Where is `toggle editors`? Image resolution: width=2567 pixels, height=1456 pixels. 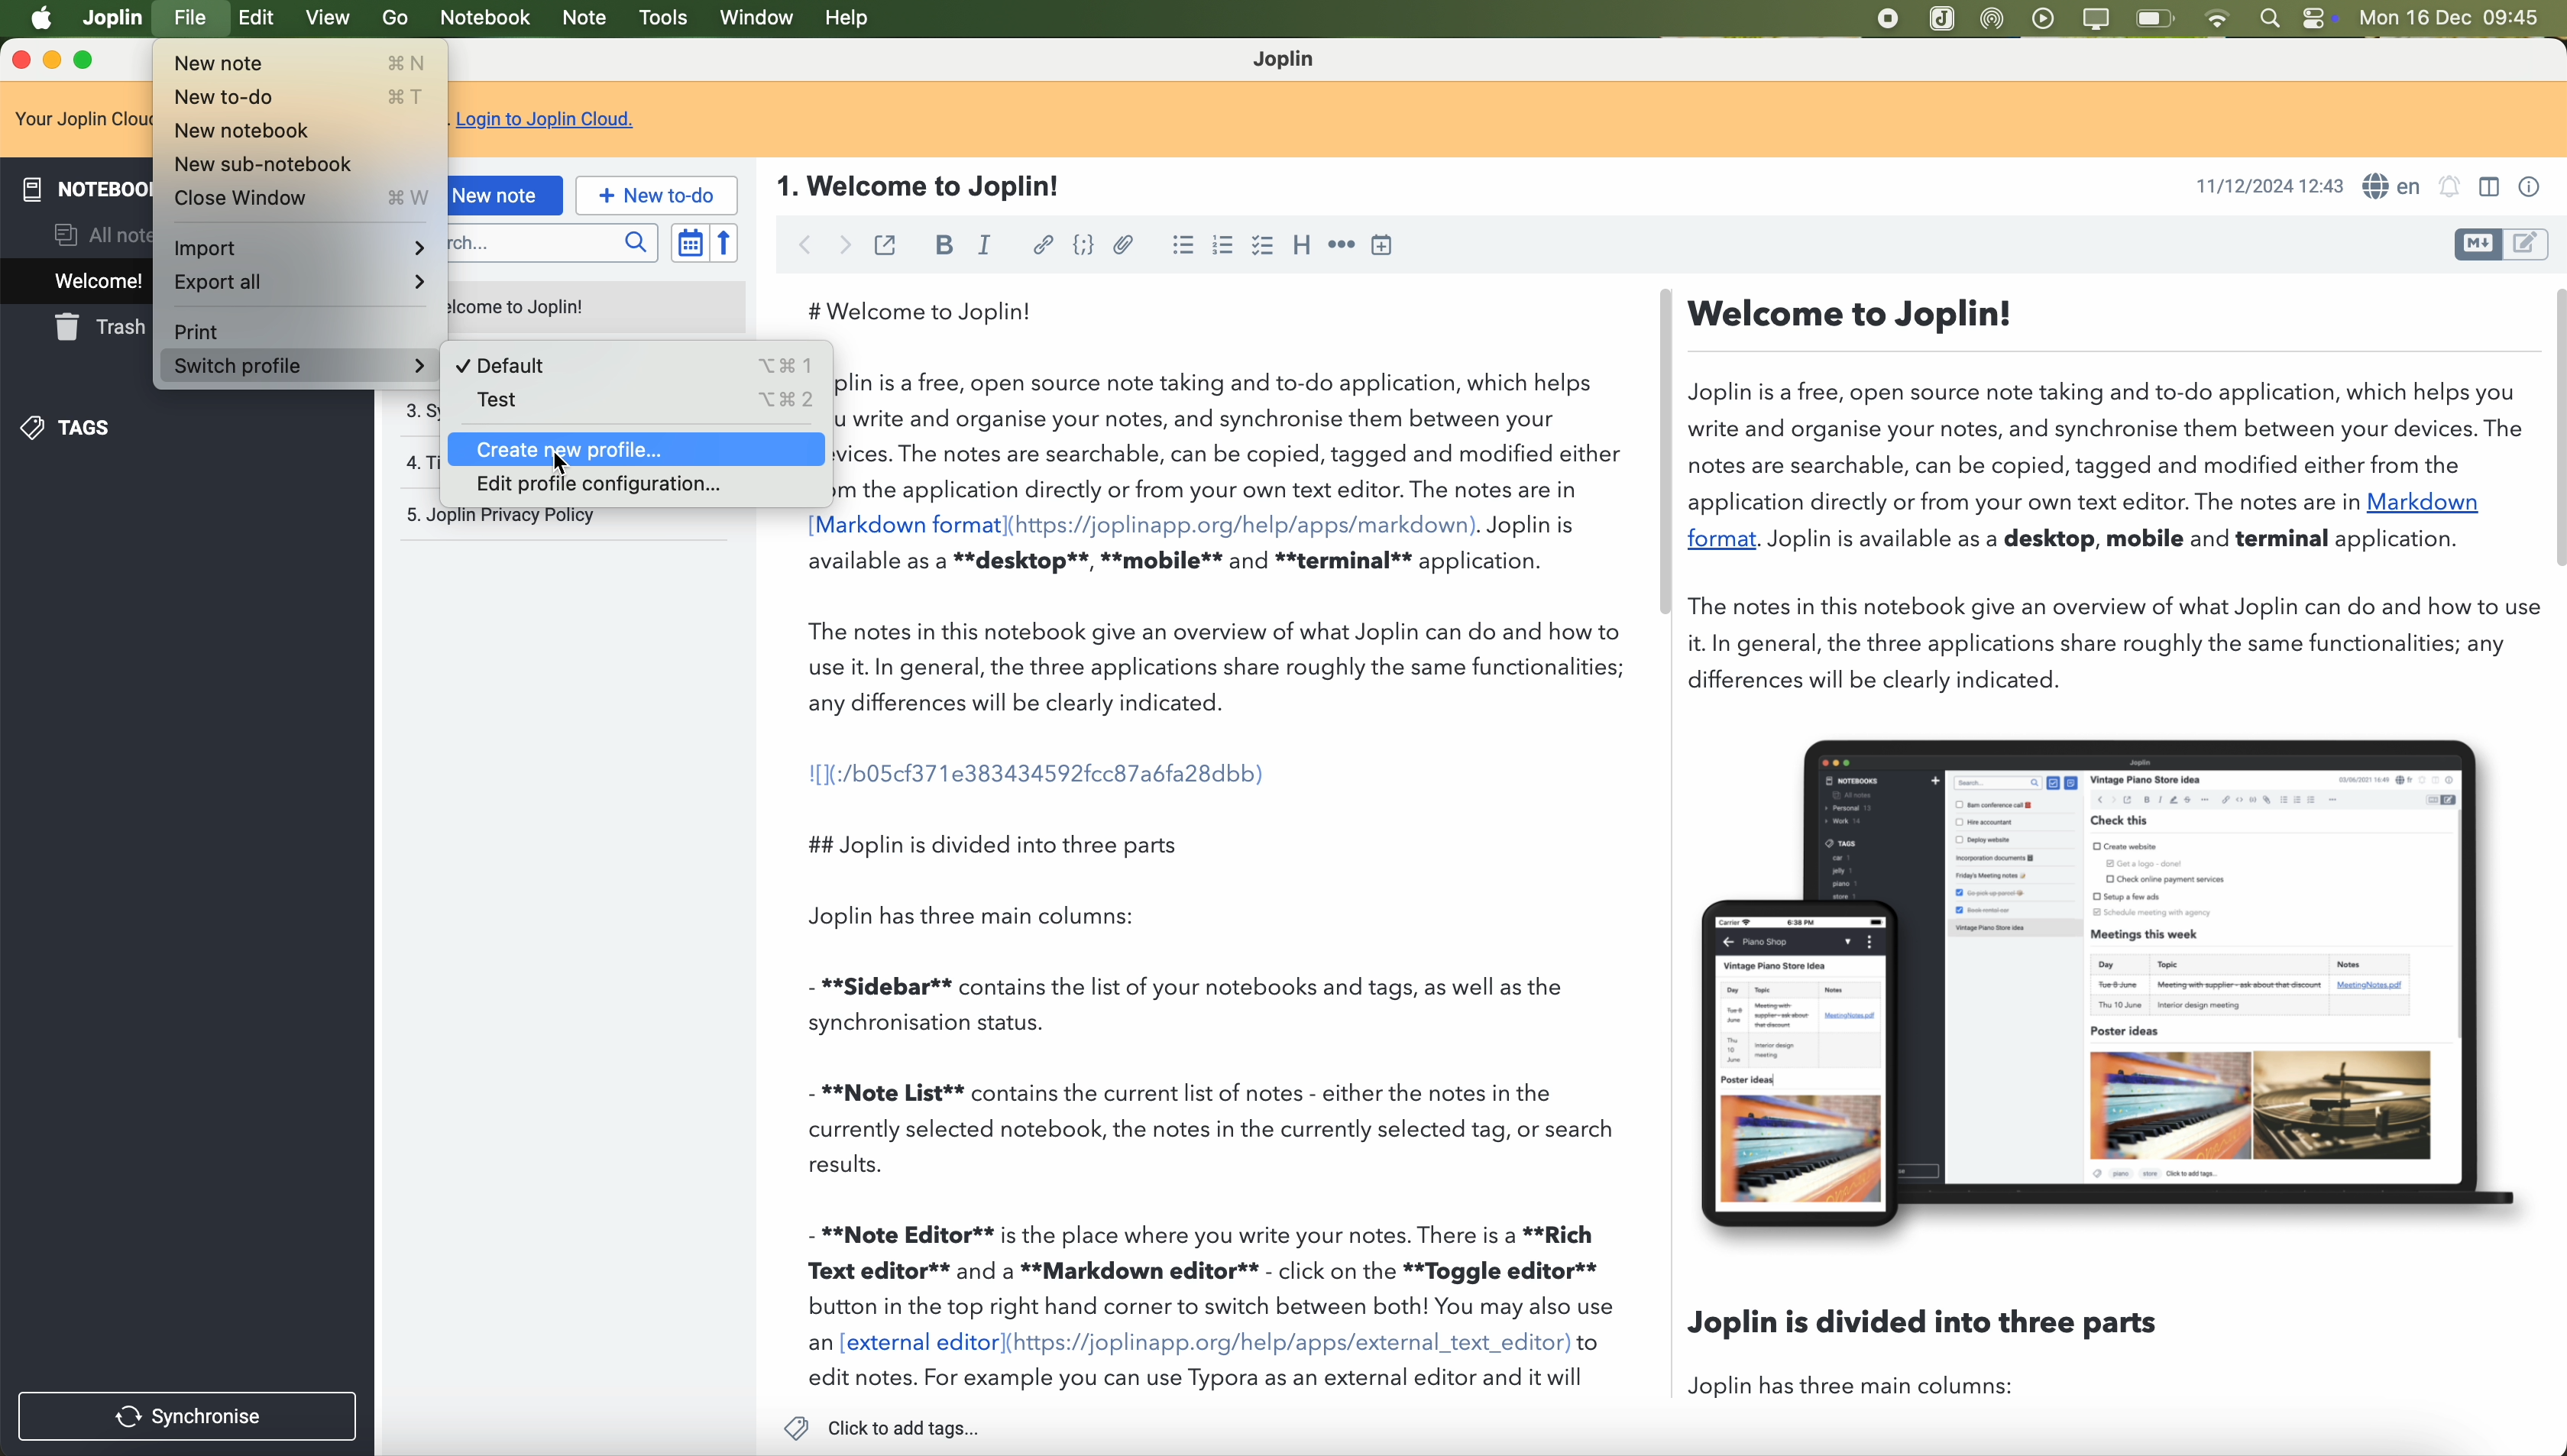 toggle editors is located at coordinates (2532, 242).